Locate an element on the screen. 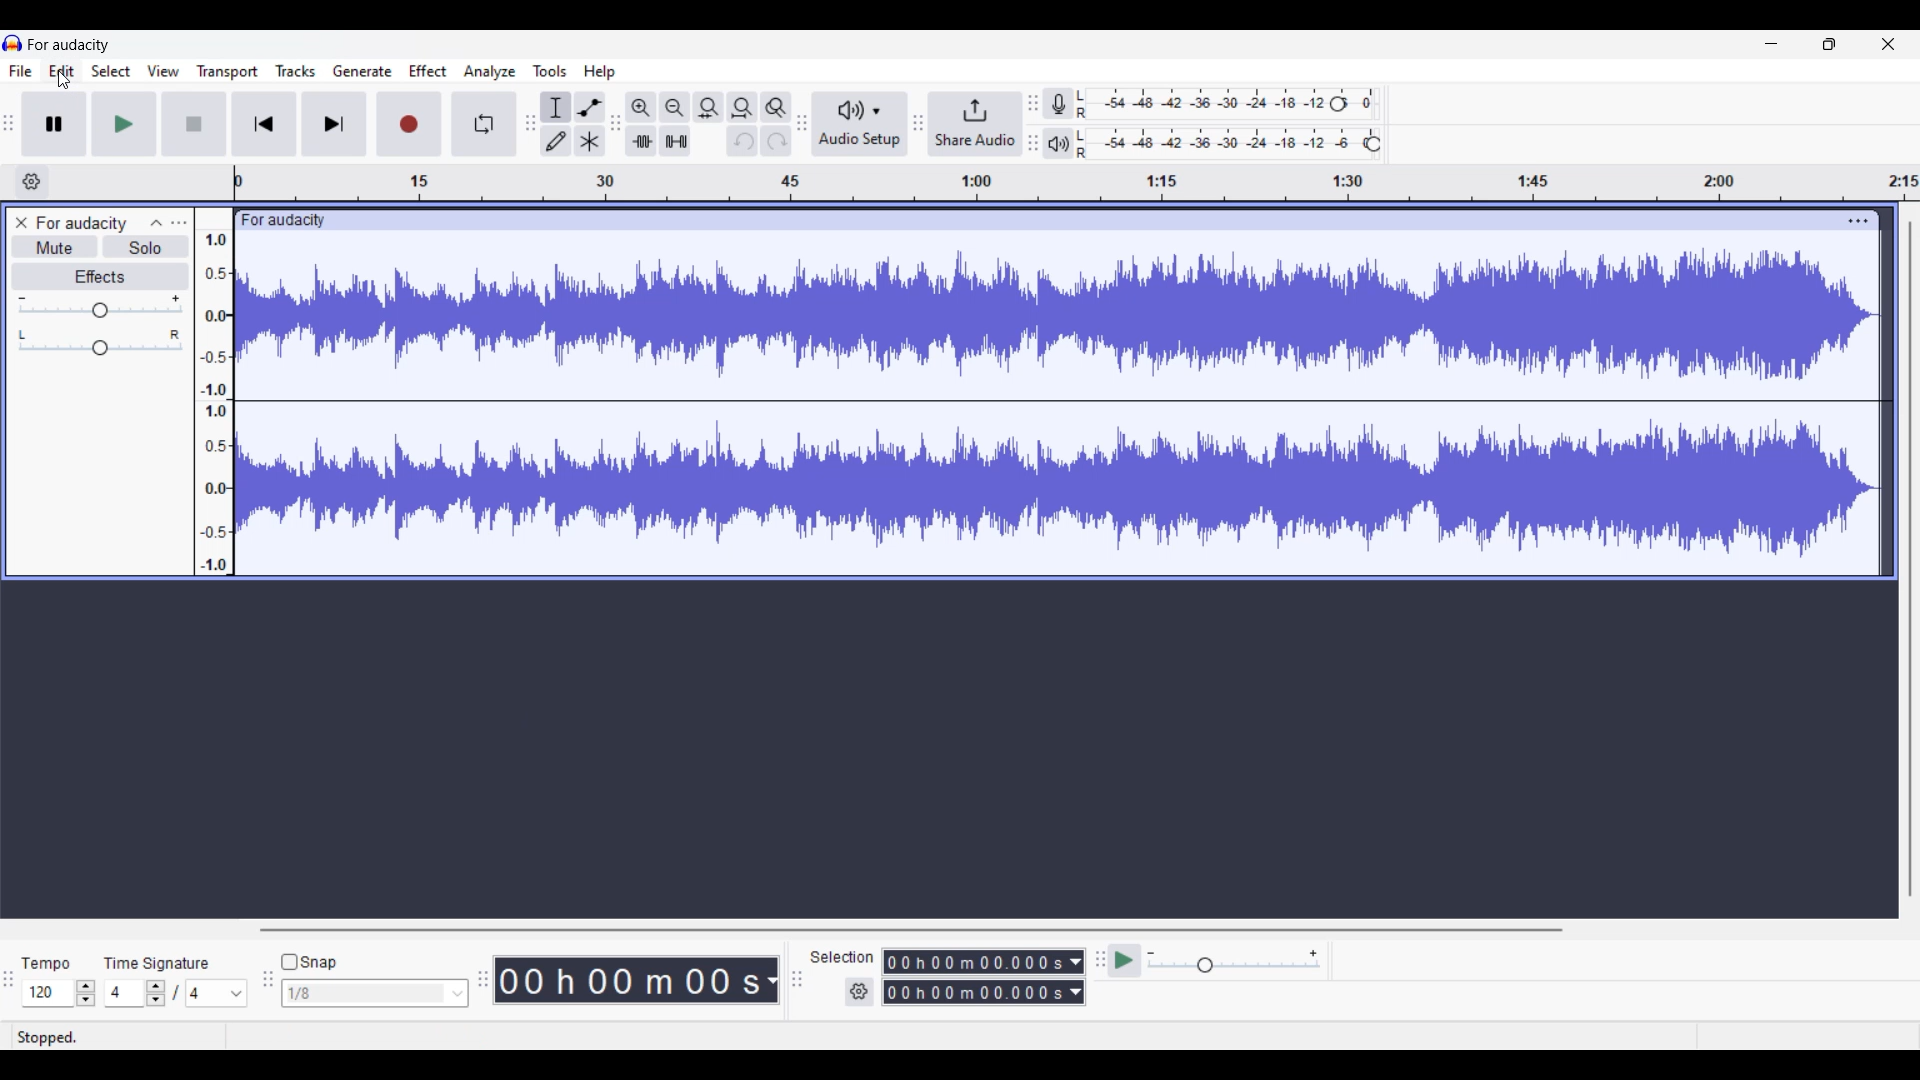 This screenshot has width=1920, height=1080. Collapse is located at coordinates (156, 223).